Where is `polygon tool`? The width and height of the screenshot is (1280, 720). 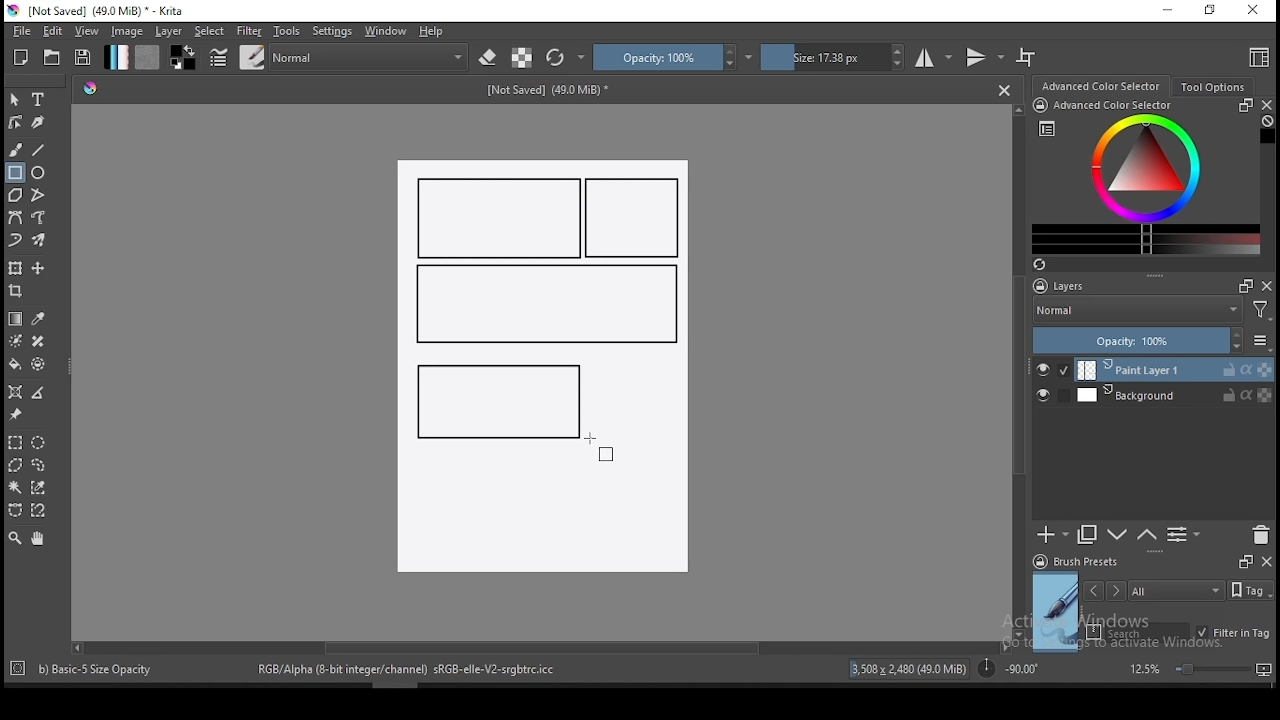 polygon tool is located at coordinates (14, 195).